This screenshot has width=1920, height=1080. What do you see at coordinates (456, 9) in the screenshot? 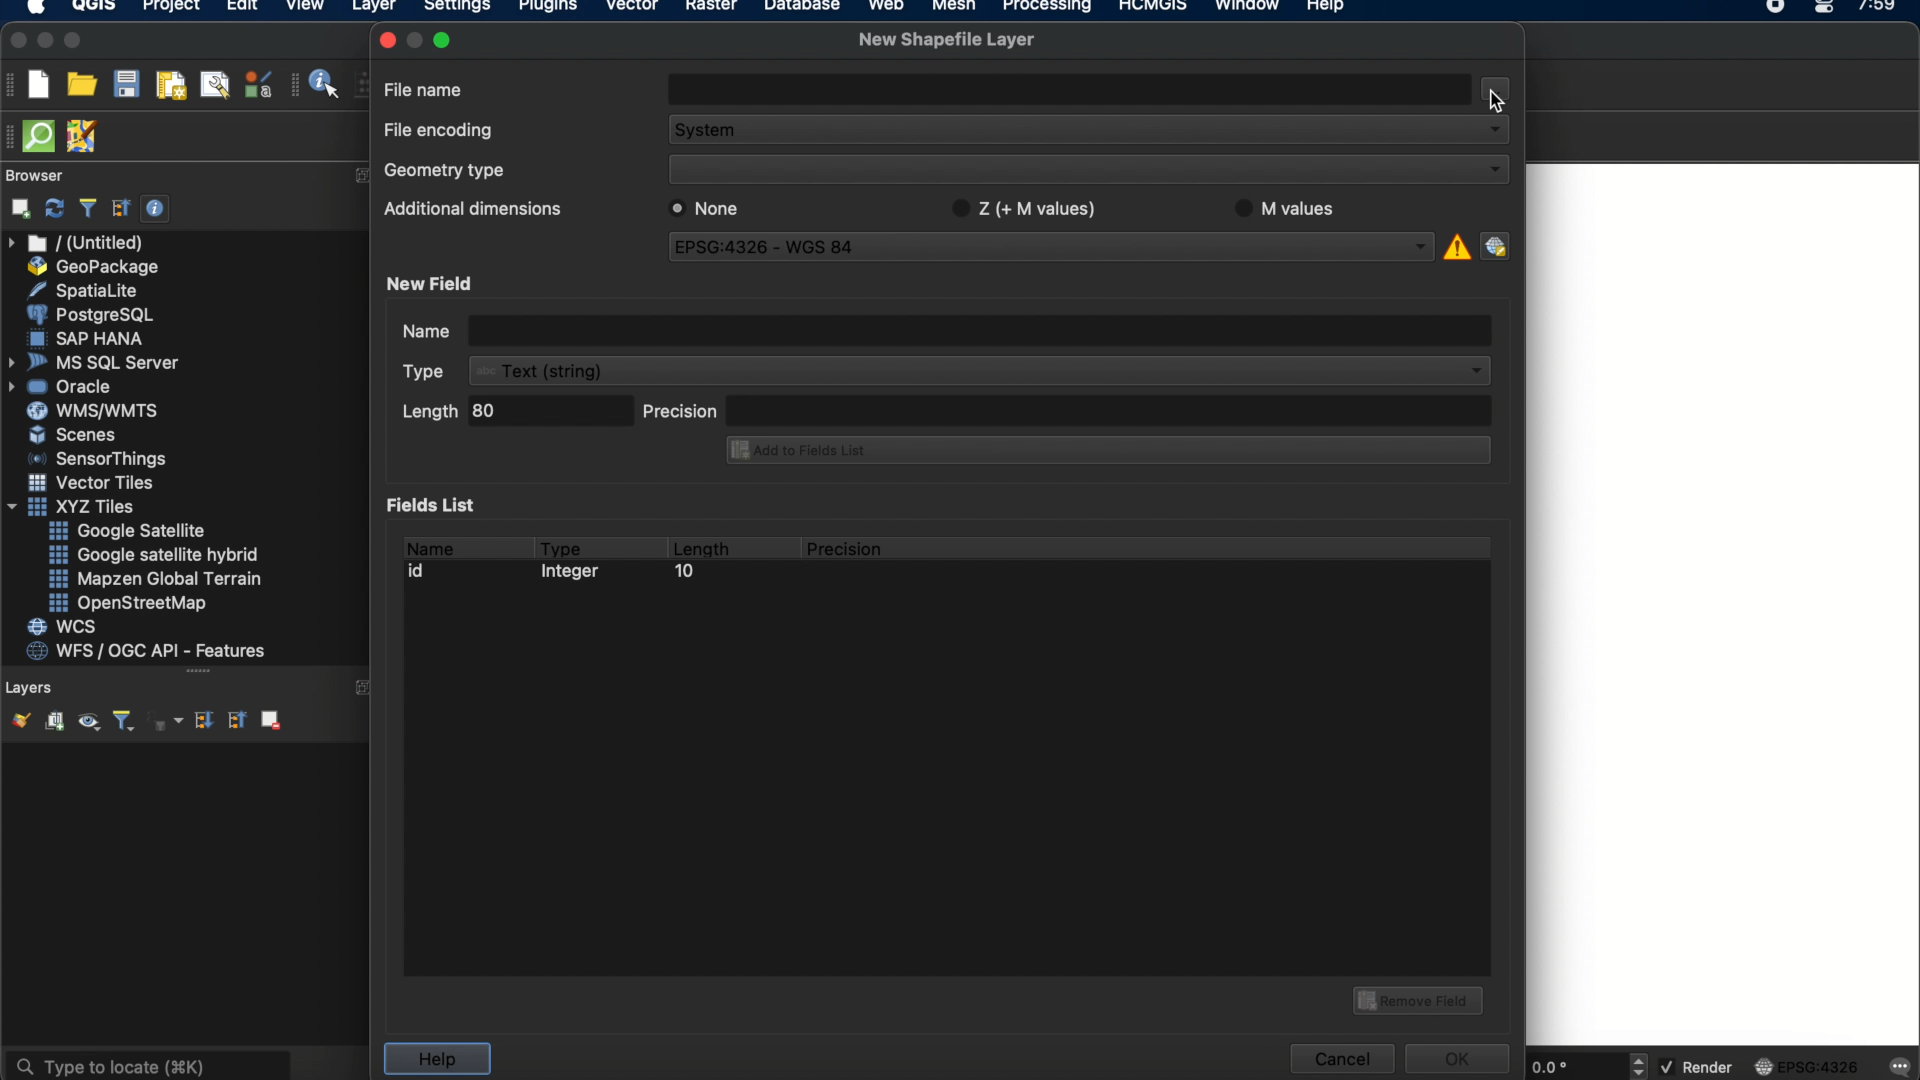
I see `settings` at bounding box center [456, 9].